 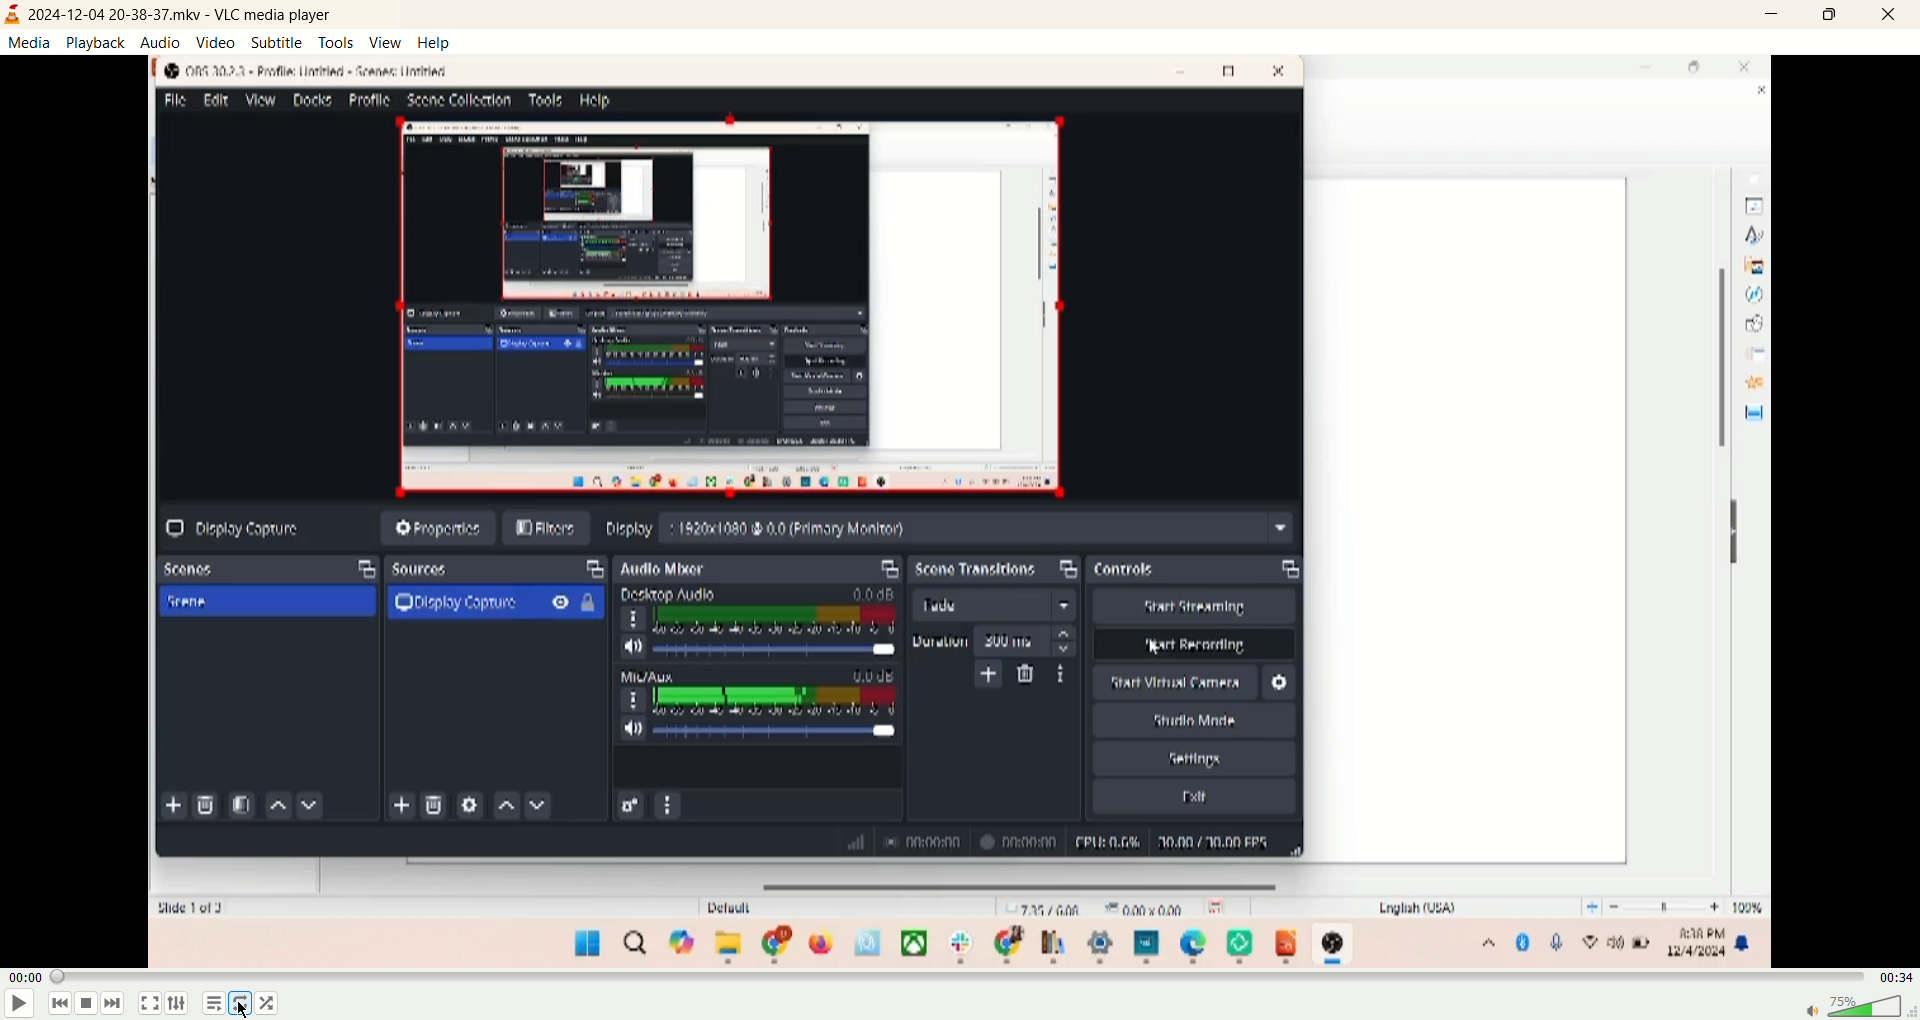 What do you see at coordinates (25, 978) in the screenshot?
I see `elapsed time` at bounding box center [25, 978].